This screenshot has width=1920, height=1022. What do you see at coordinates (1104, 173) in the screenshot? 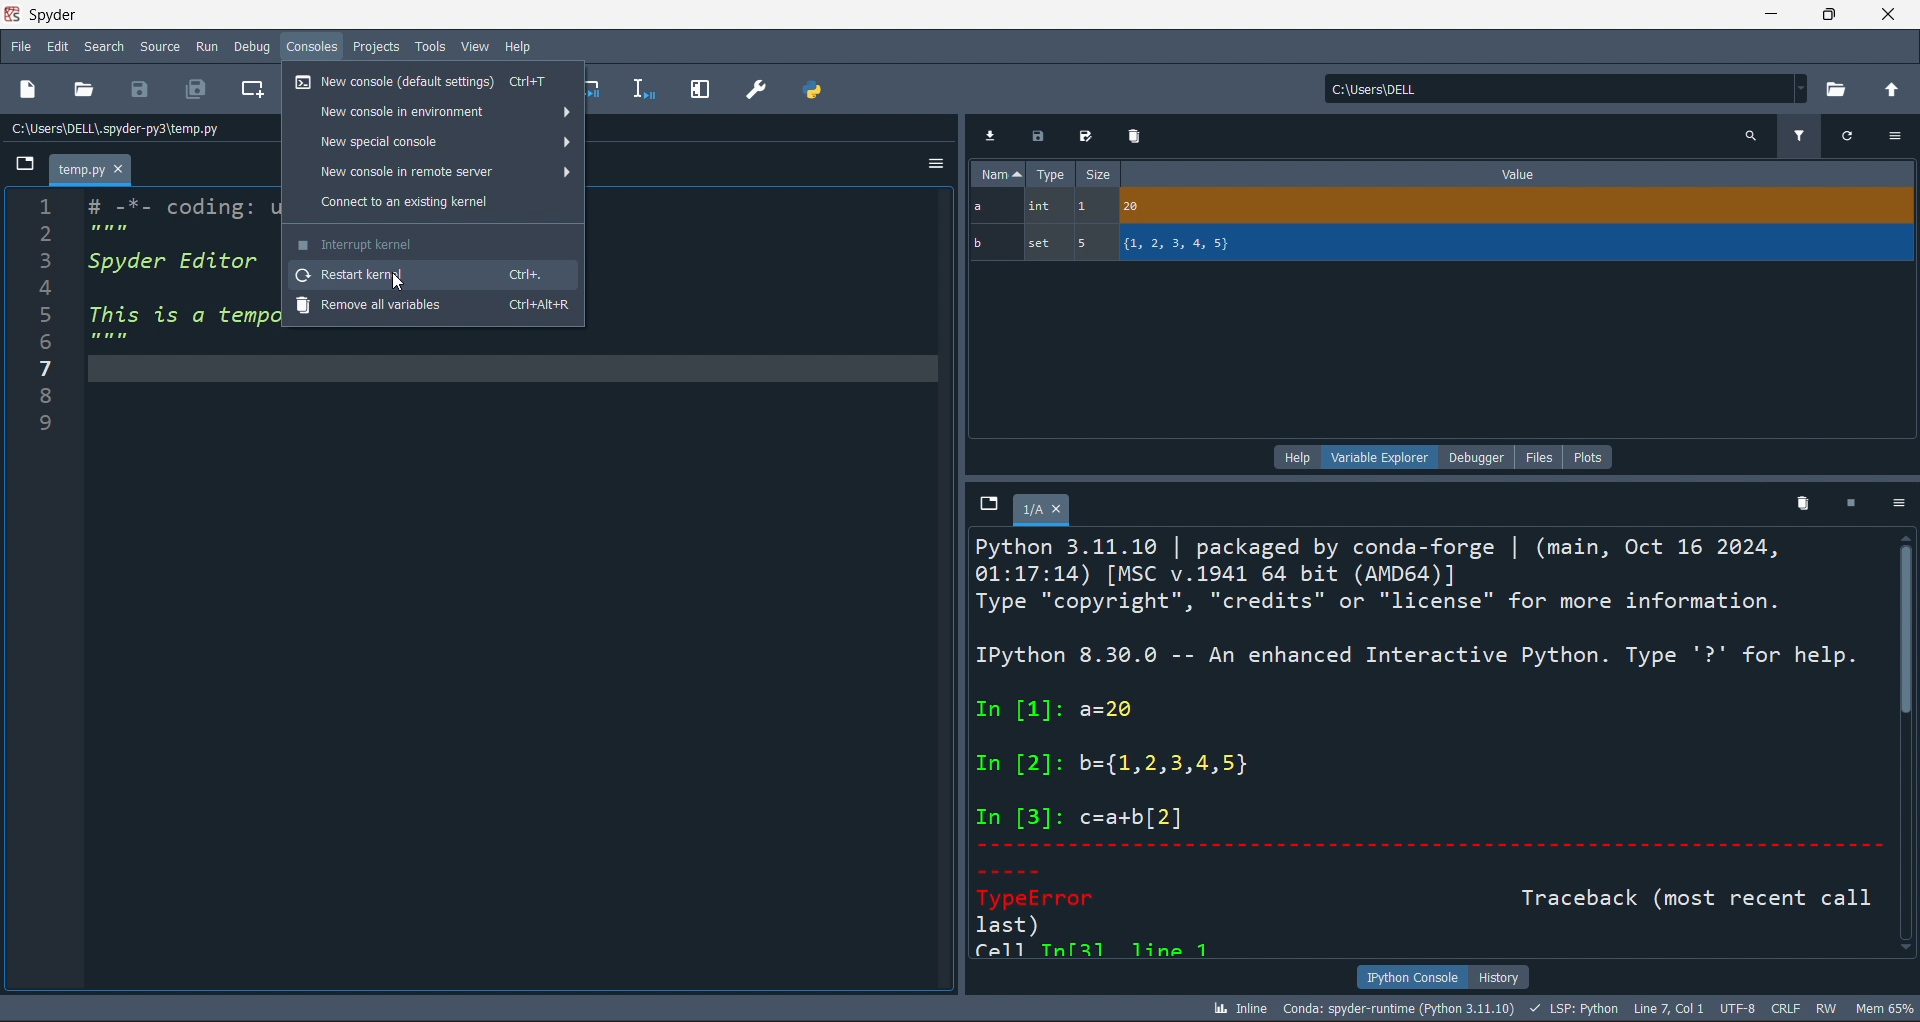
I see `size` at bounding box center [1104, 173].